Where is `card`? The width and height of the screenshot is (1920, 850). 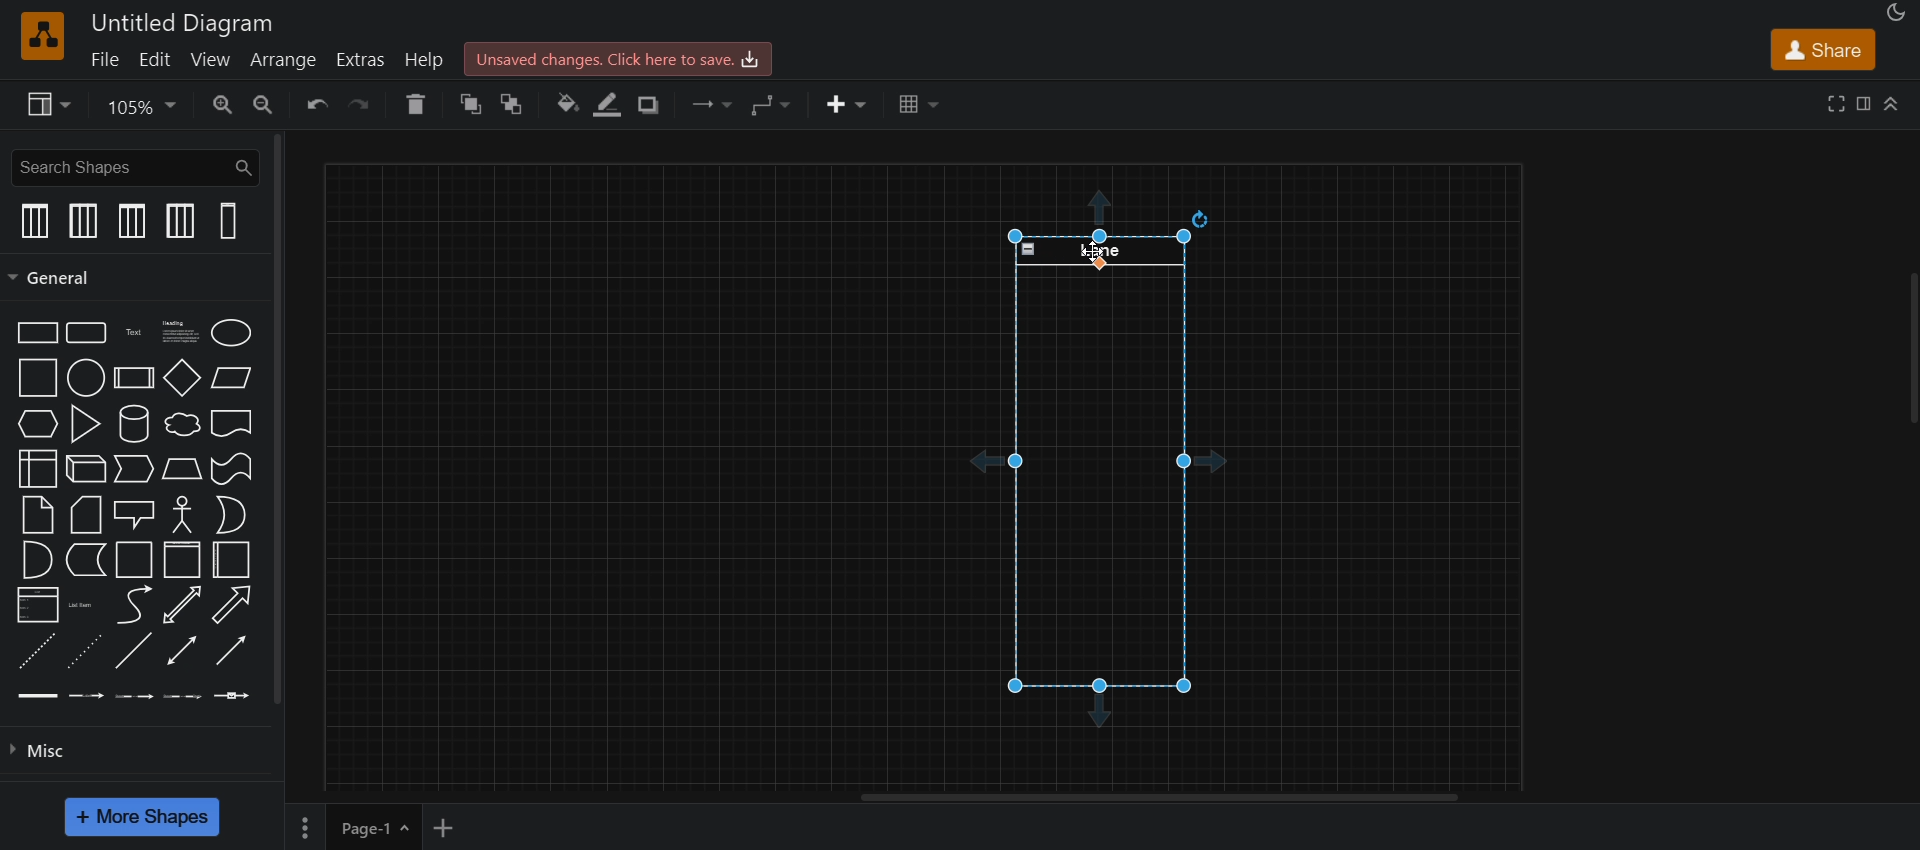
card is located at coordinates (84, 516).